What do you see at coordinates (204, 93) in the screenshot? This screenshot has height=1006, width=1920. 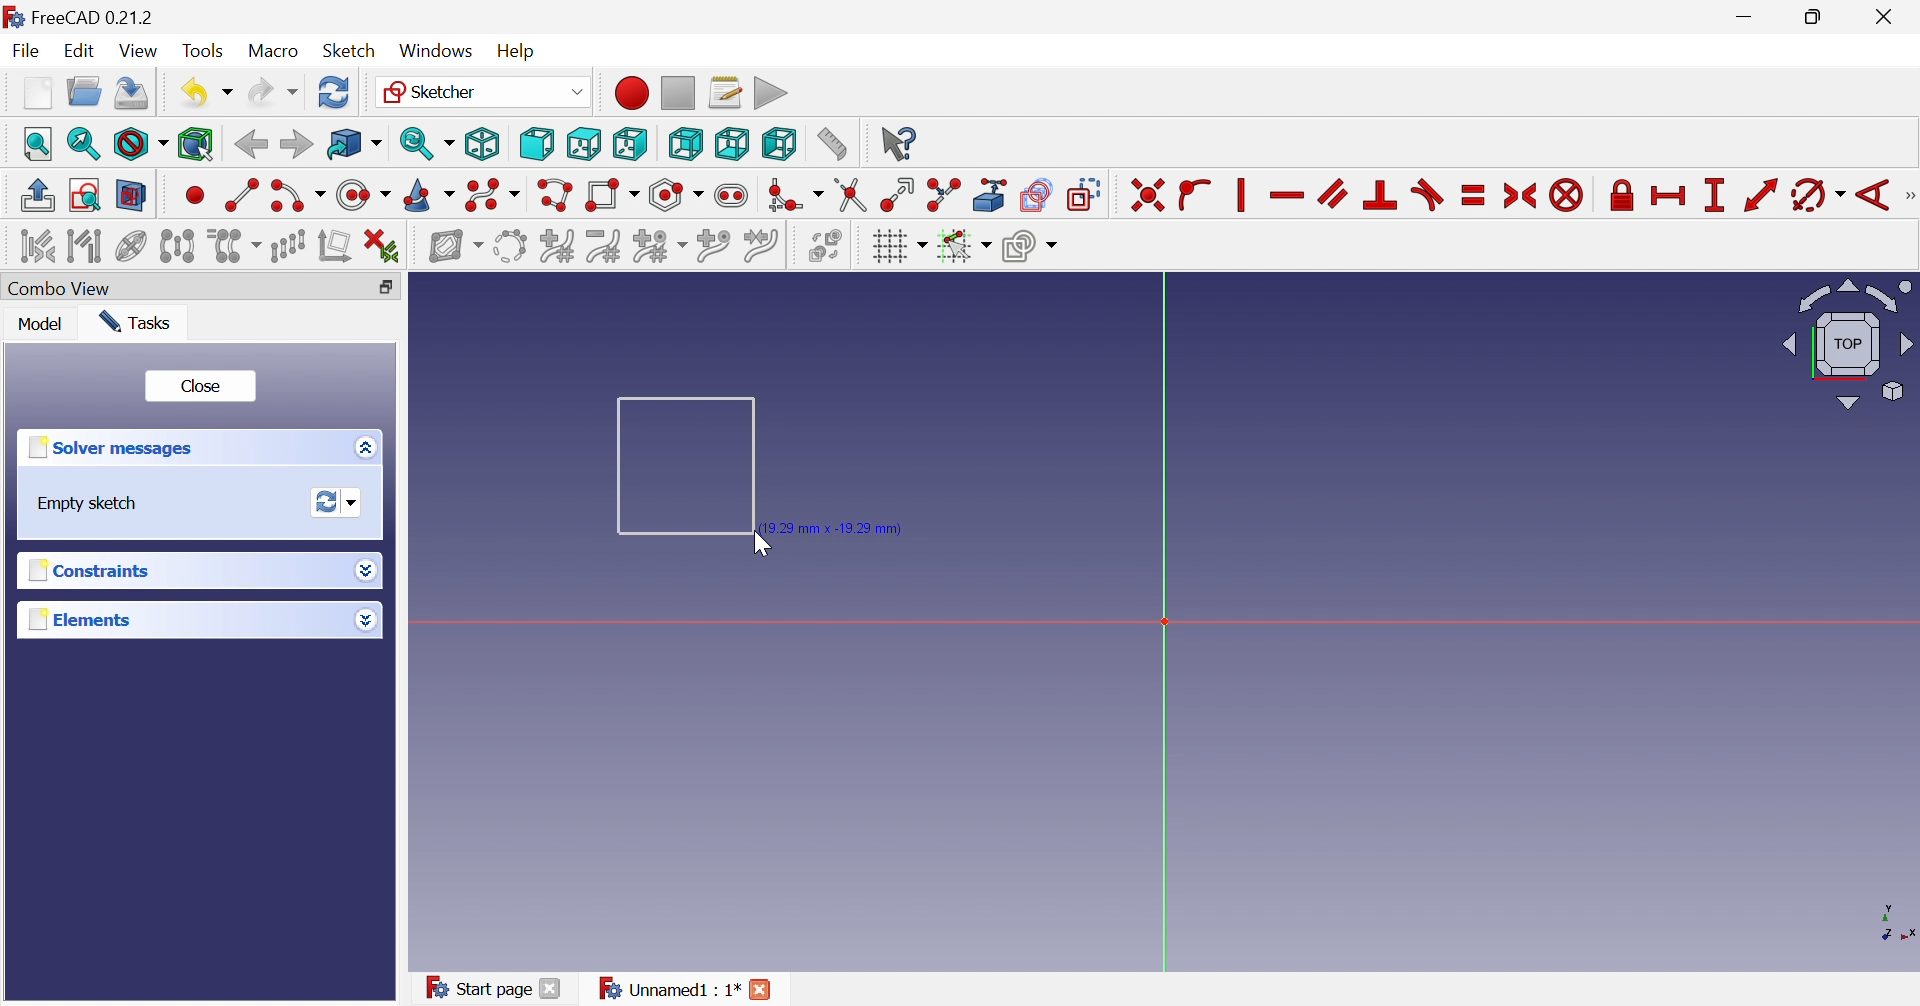 I see `Undo` at bounding box center [204, 93].